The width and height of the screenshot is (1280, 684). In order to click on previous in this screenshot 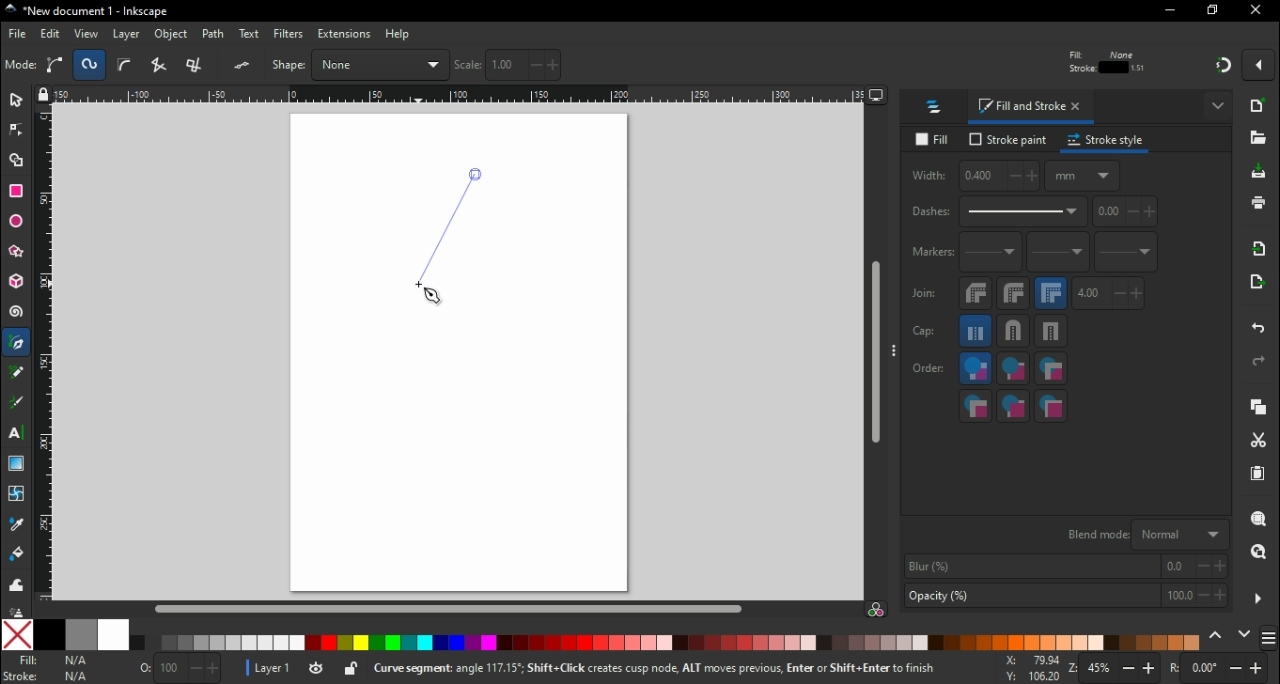, I will do `click(1217, 635)`.